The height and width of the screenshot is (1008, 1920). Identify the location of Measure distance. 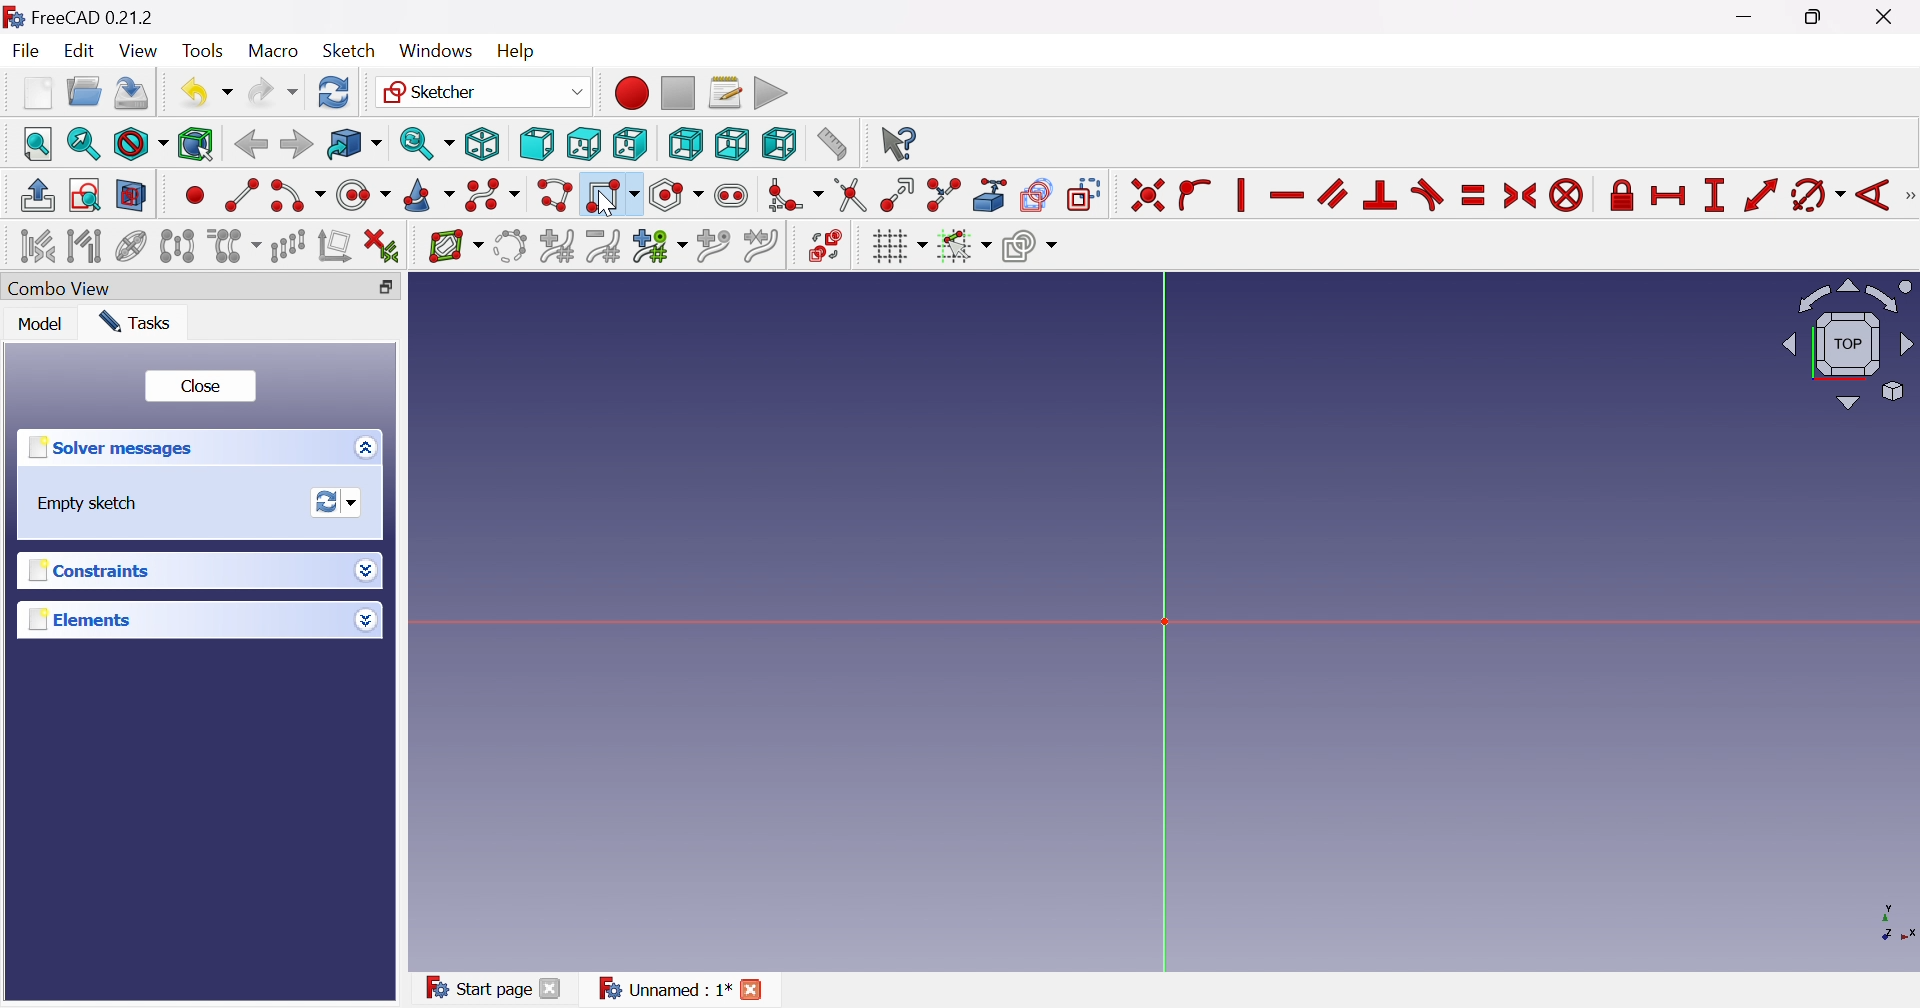
(831, 144).